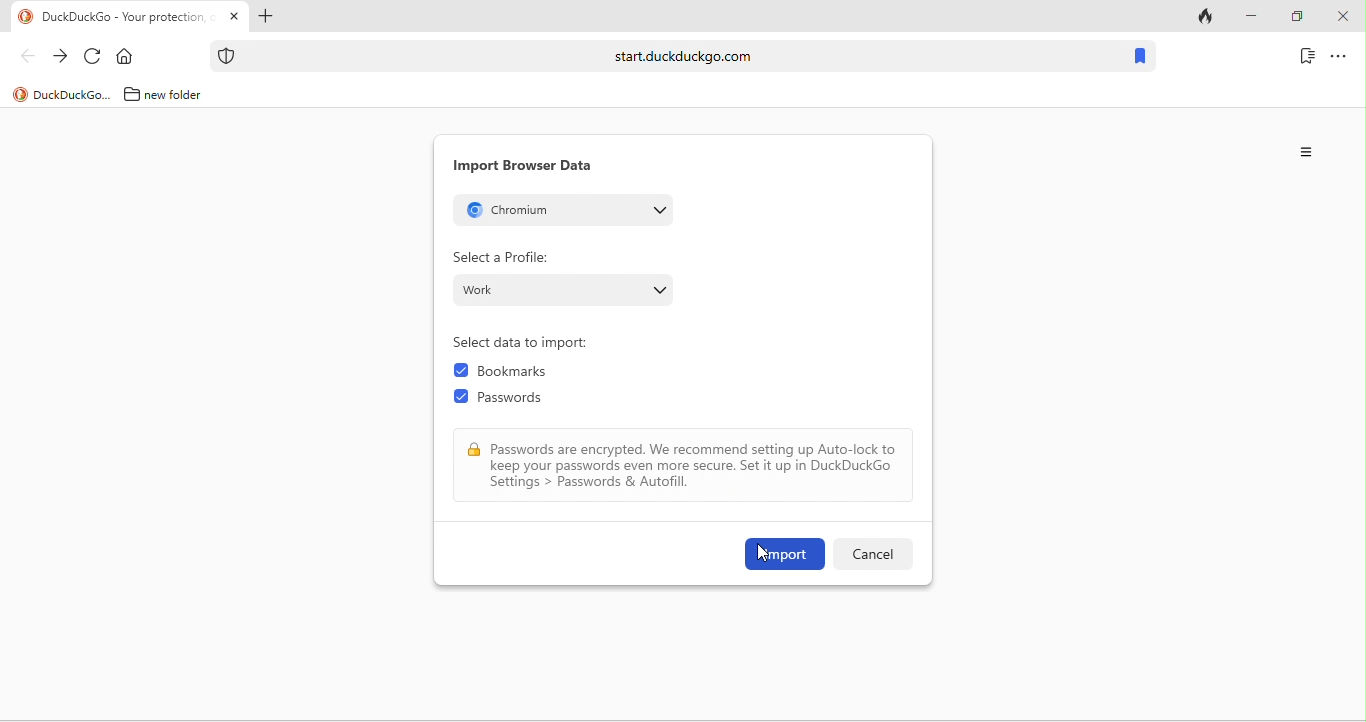  I want to click on minimize, so click(1250, 17).